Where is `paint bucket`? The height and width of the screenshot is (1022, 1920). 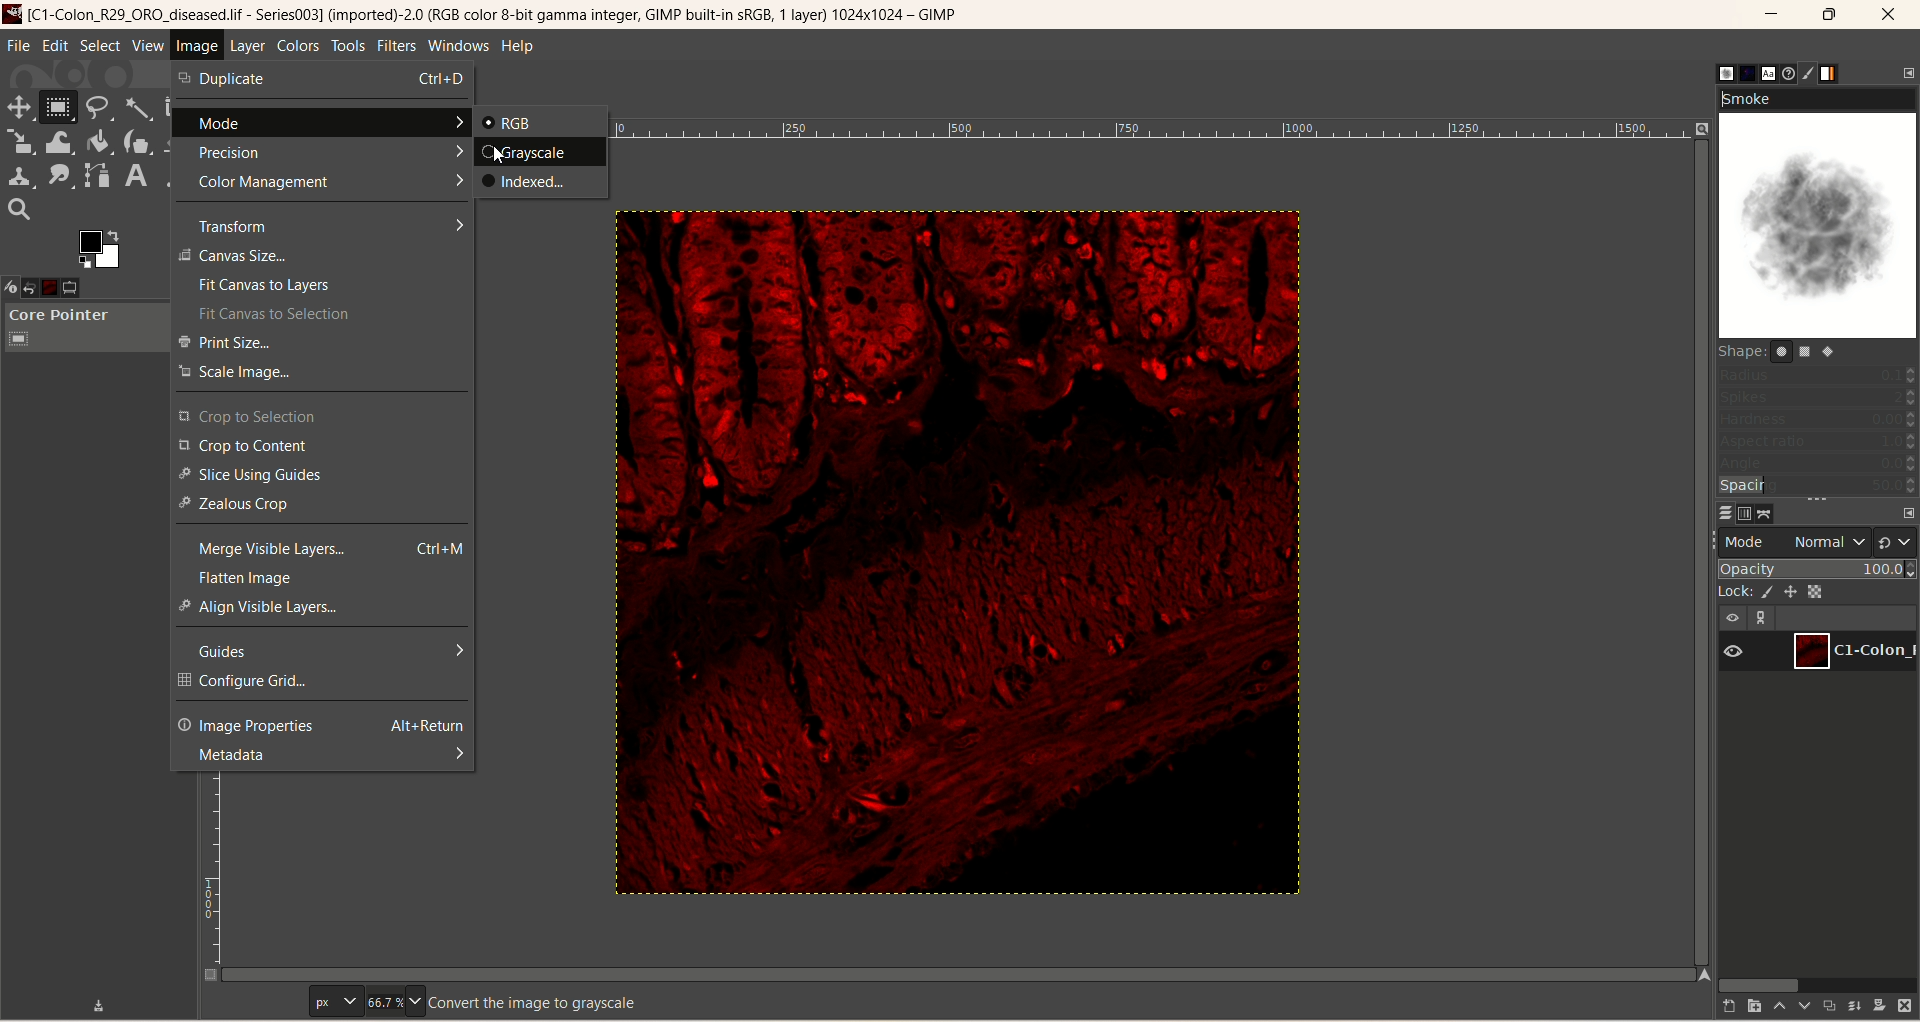 paint bucket is located at coordinates (98, 142).